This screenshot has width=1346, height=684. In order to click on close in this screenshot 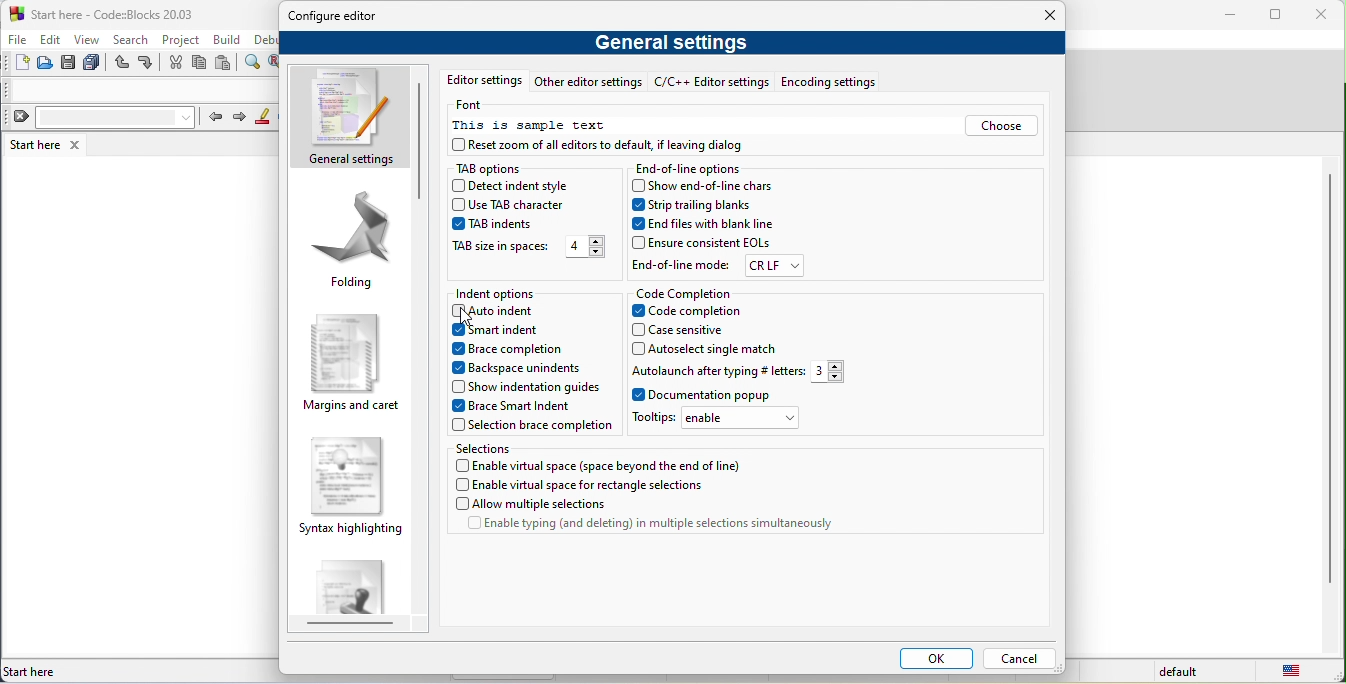, I will do `click(1041, 15)`.